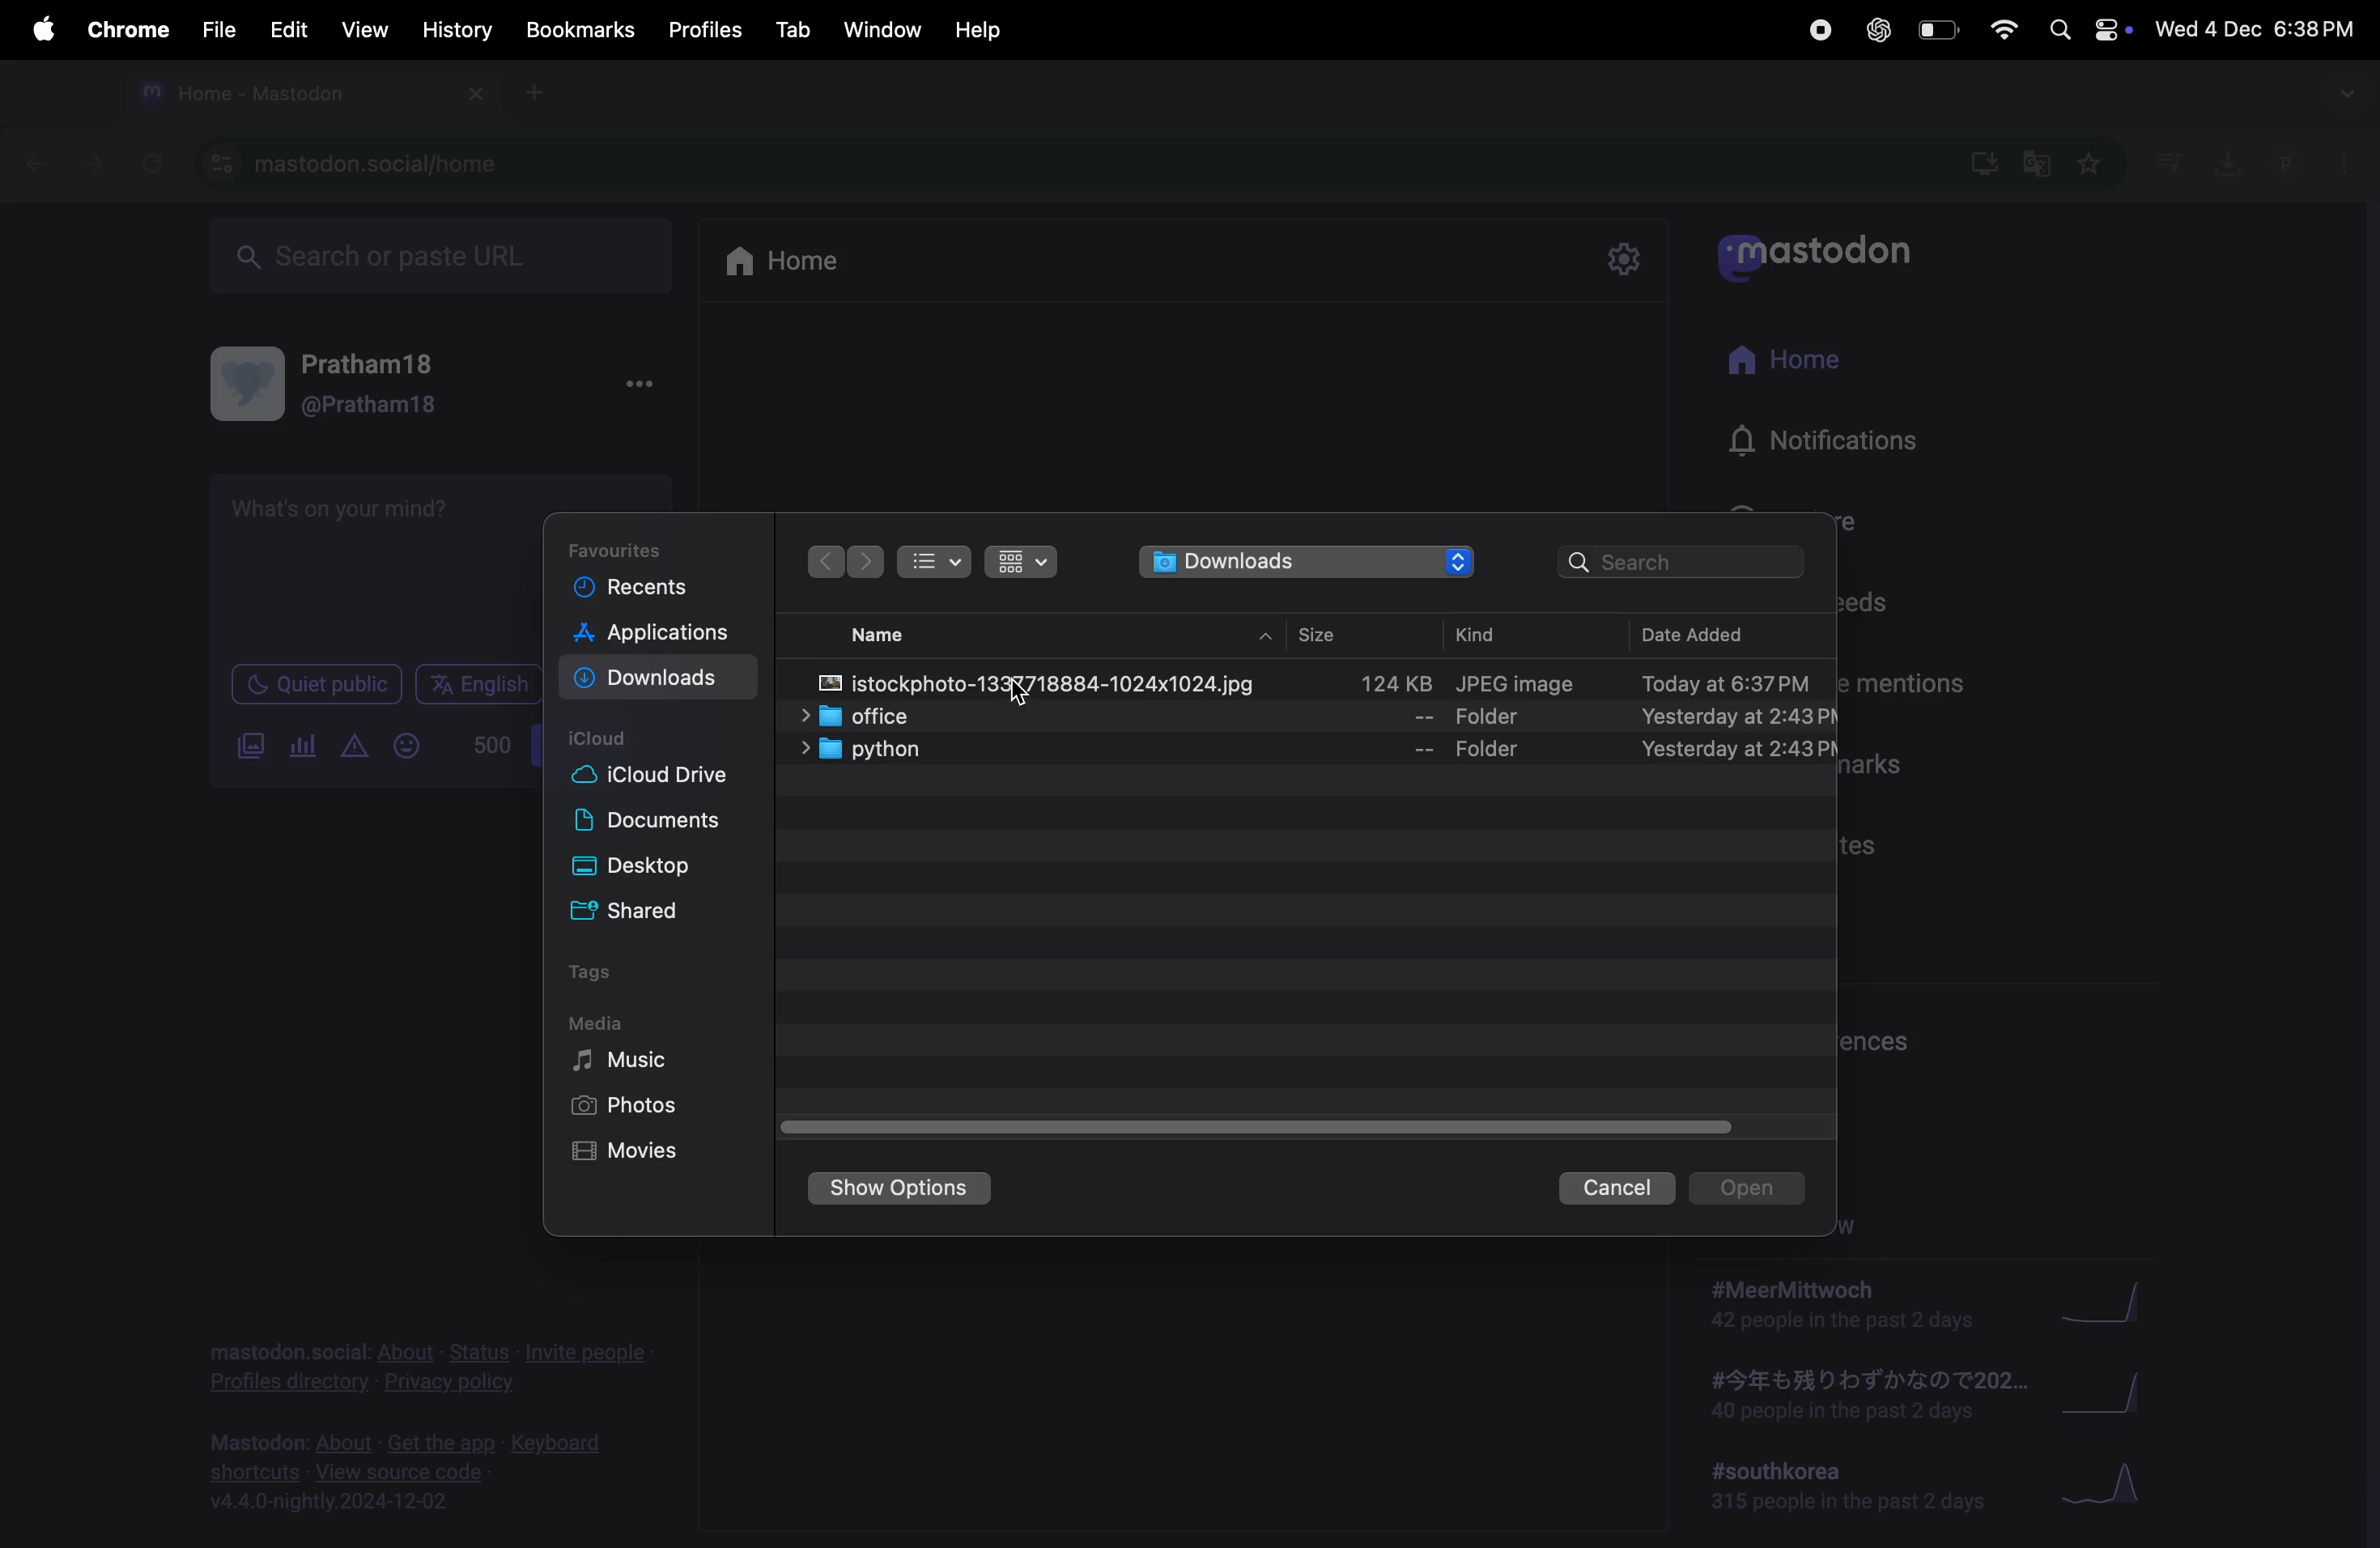 This screenshot has height=1548, width=2380. I want to click on down loads, so click(1307, 565).